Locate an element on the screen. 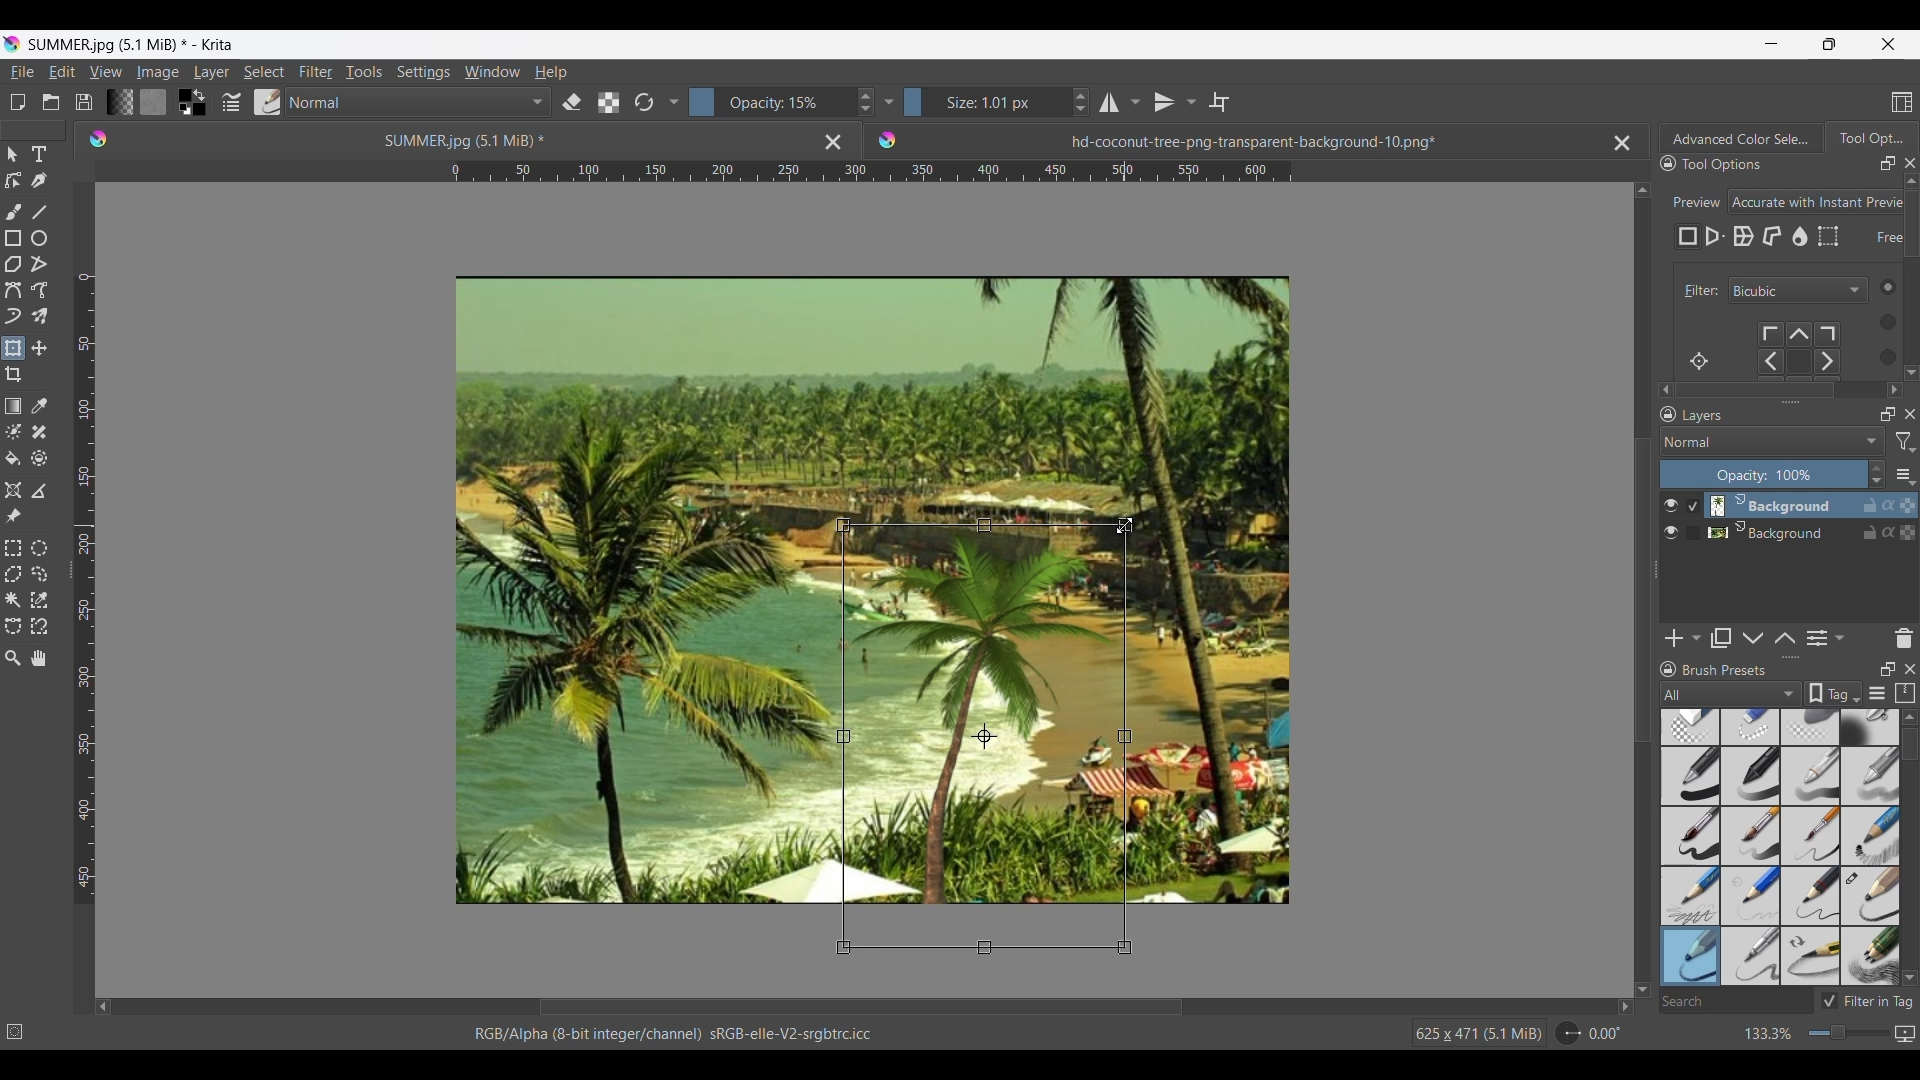 The width and height of the screenshot is (1920, 1080). Calligraphy is located at coordinates (38, 180).